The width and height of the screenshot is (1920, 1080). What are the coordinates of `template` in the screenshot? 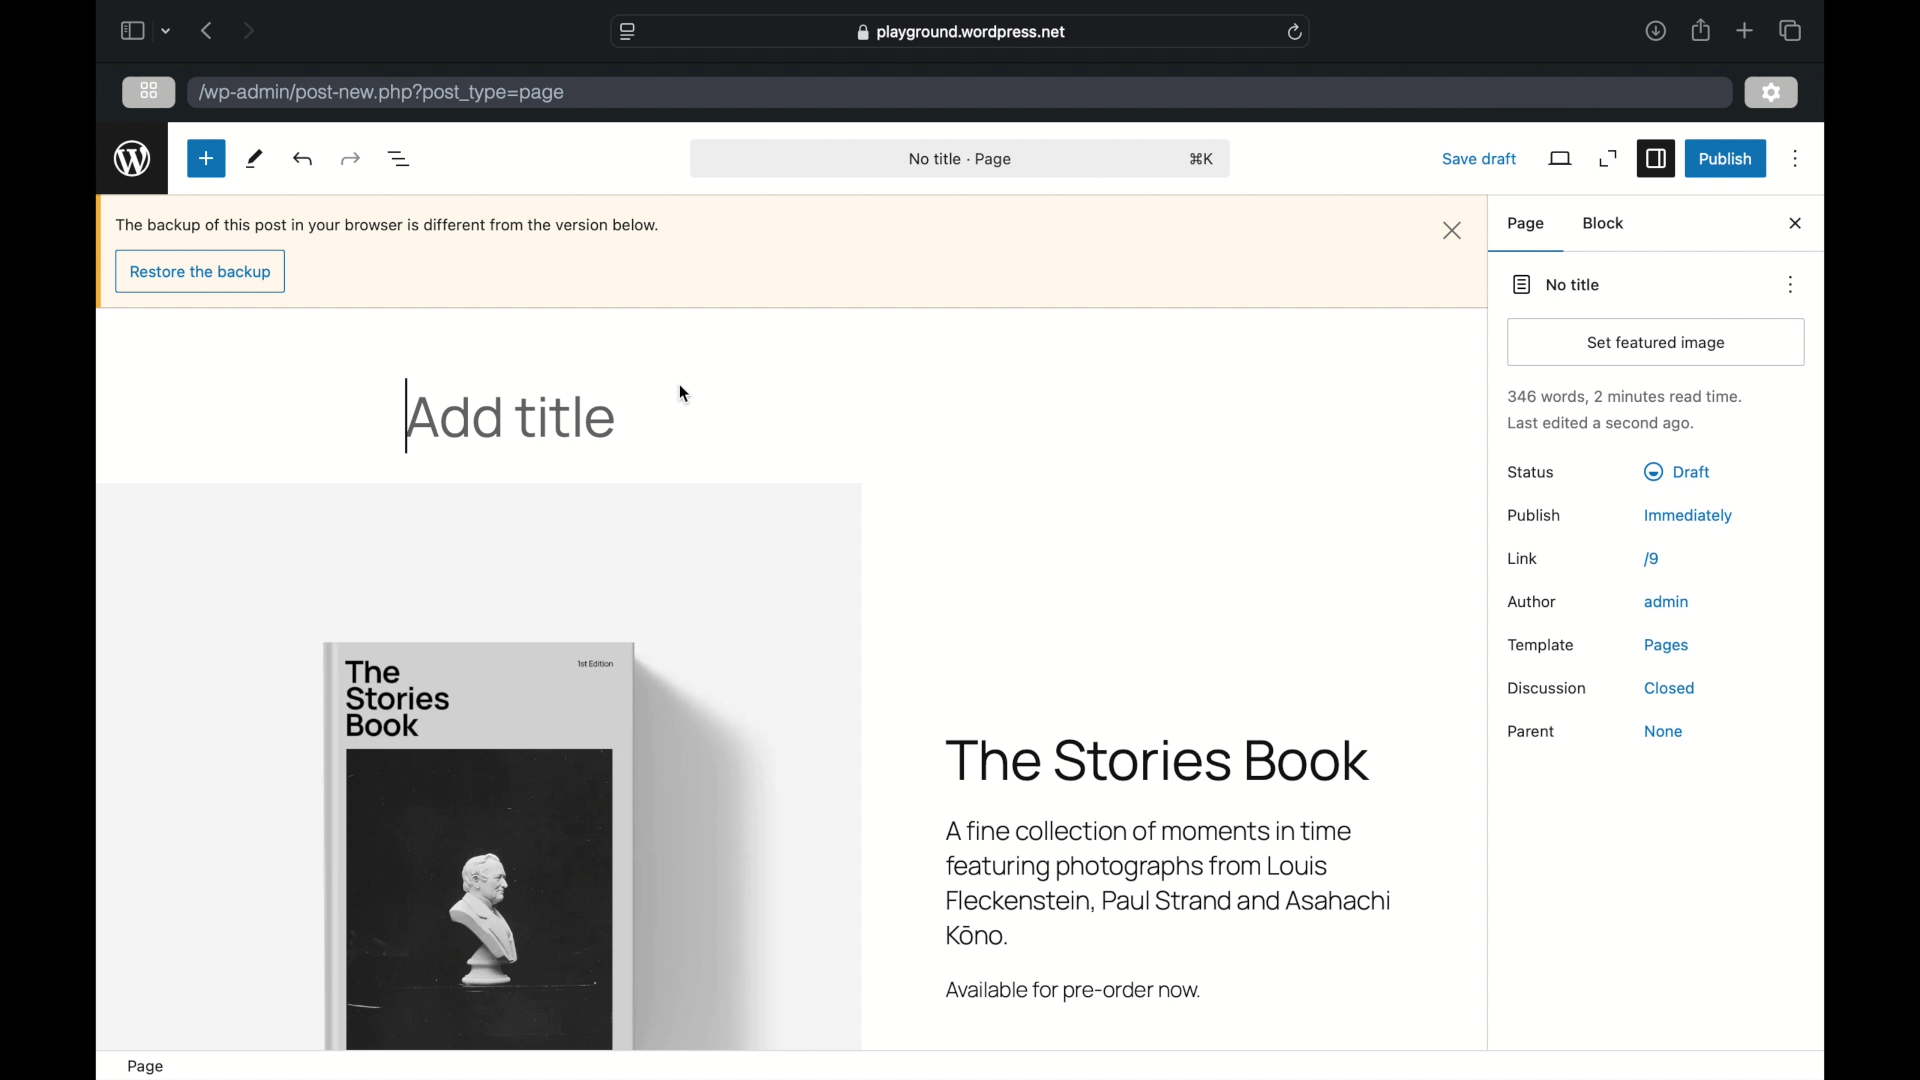 It's located at (1541, 646).